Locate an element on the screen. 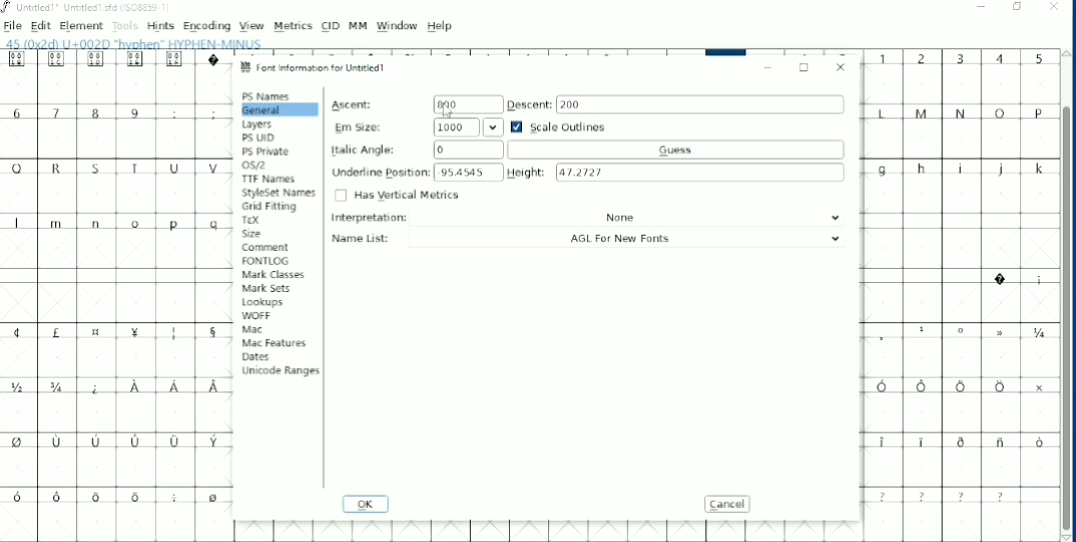 The height and width of the screenshot is (542, 1076). Mac is located at coordinates (252, 330).